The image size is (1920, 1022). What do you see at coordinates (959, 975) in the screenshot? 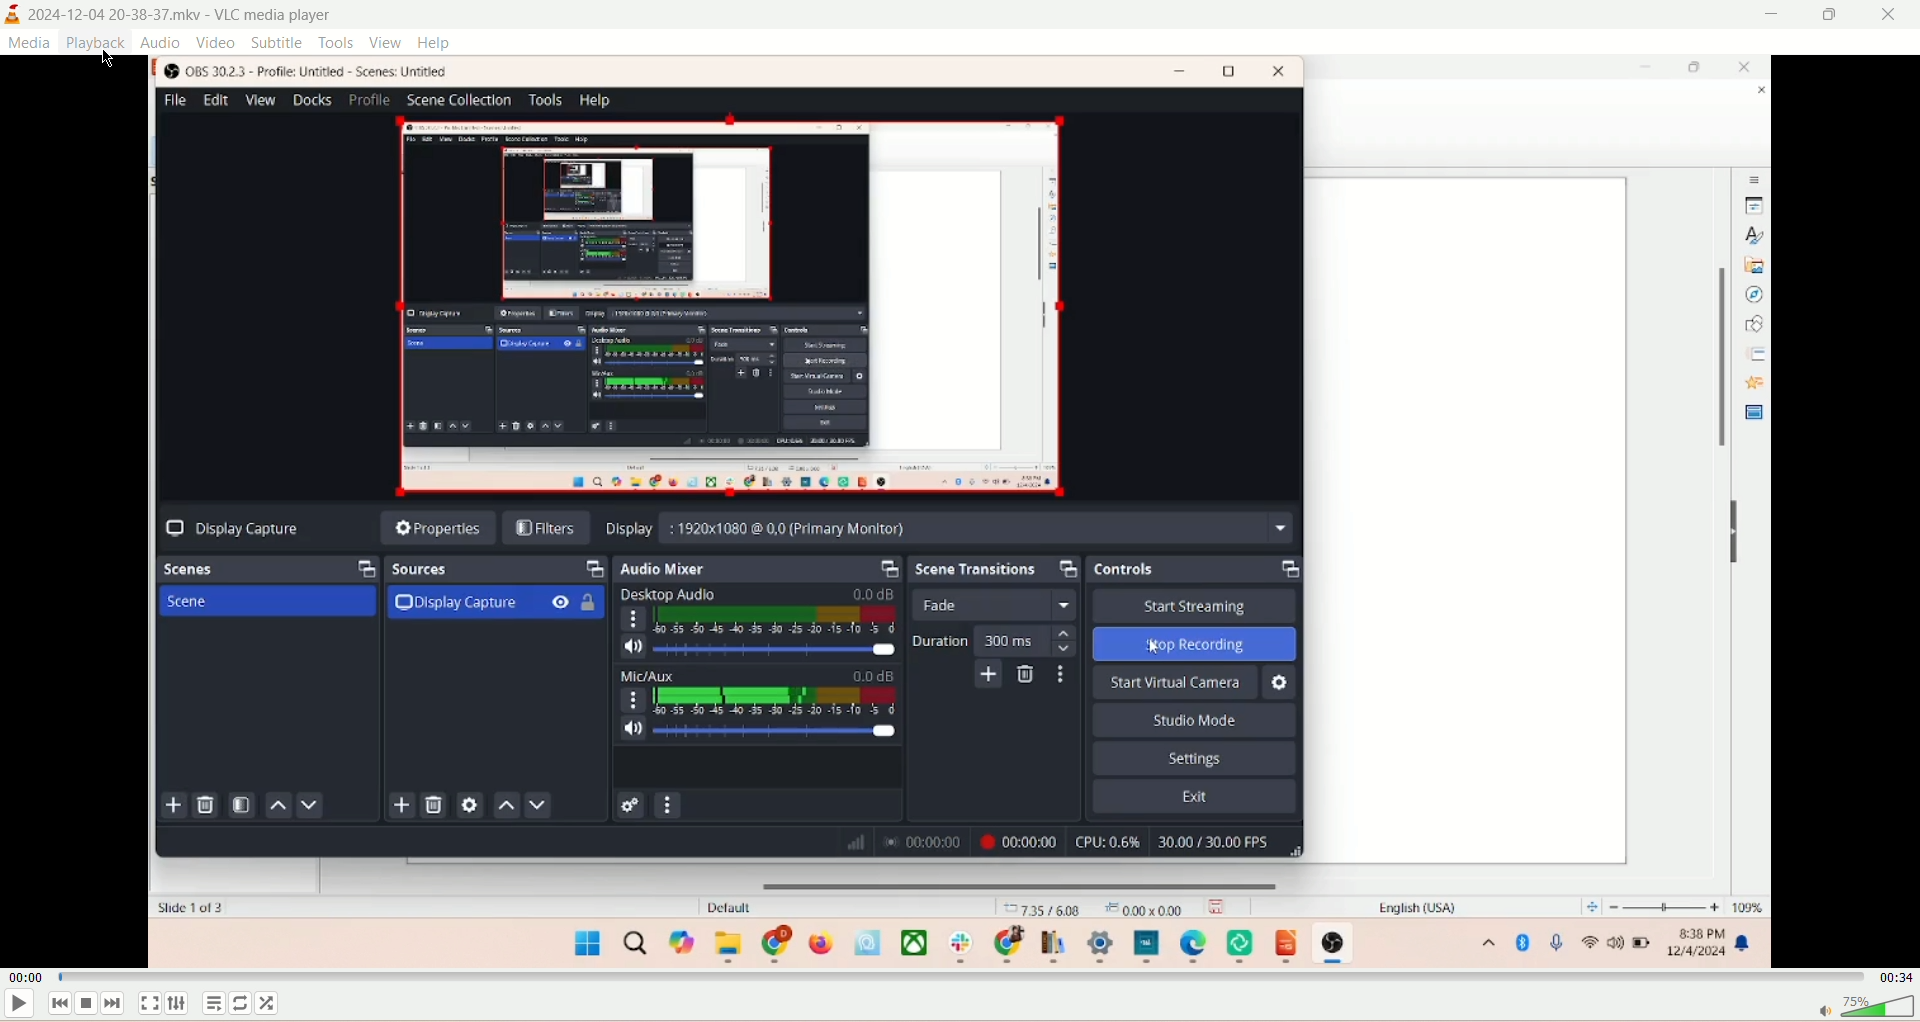
I see `progress bar` at bounding box center [959, 975].